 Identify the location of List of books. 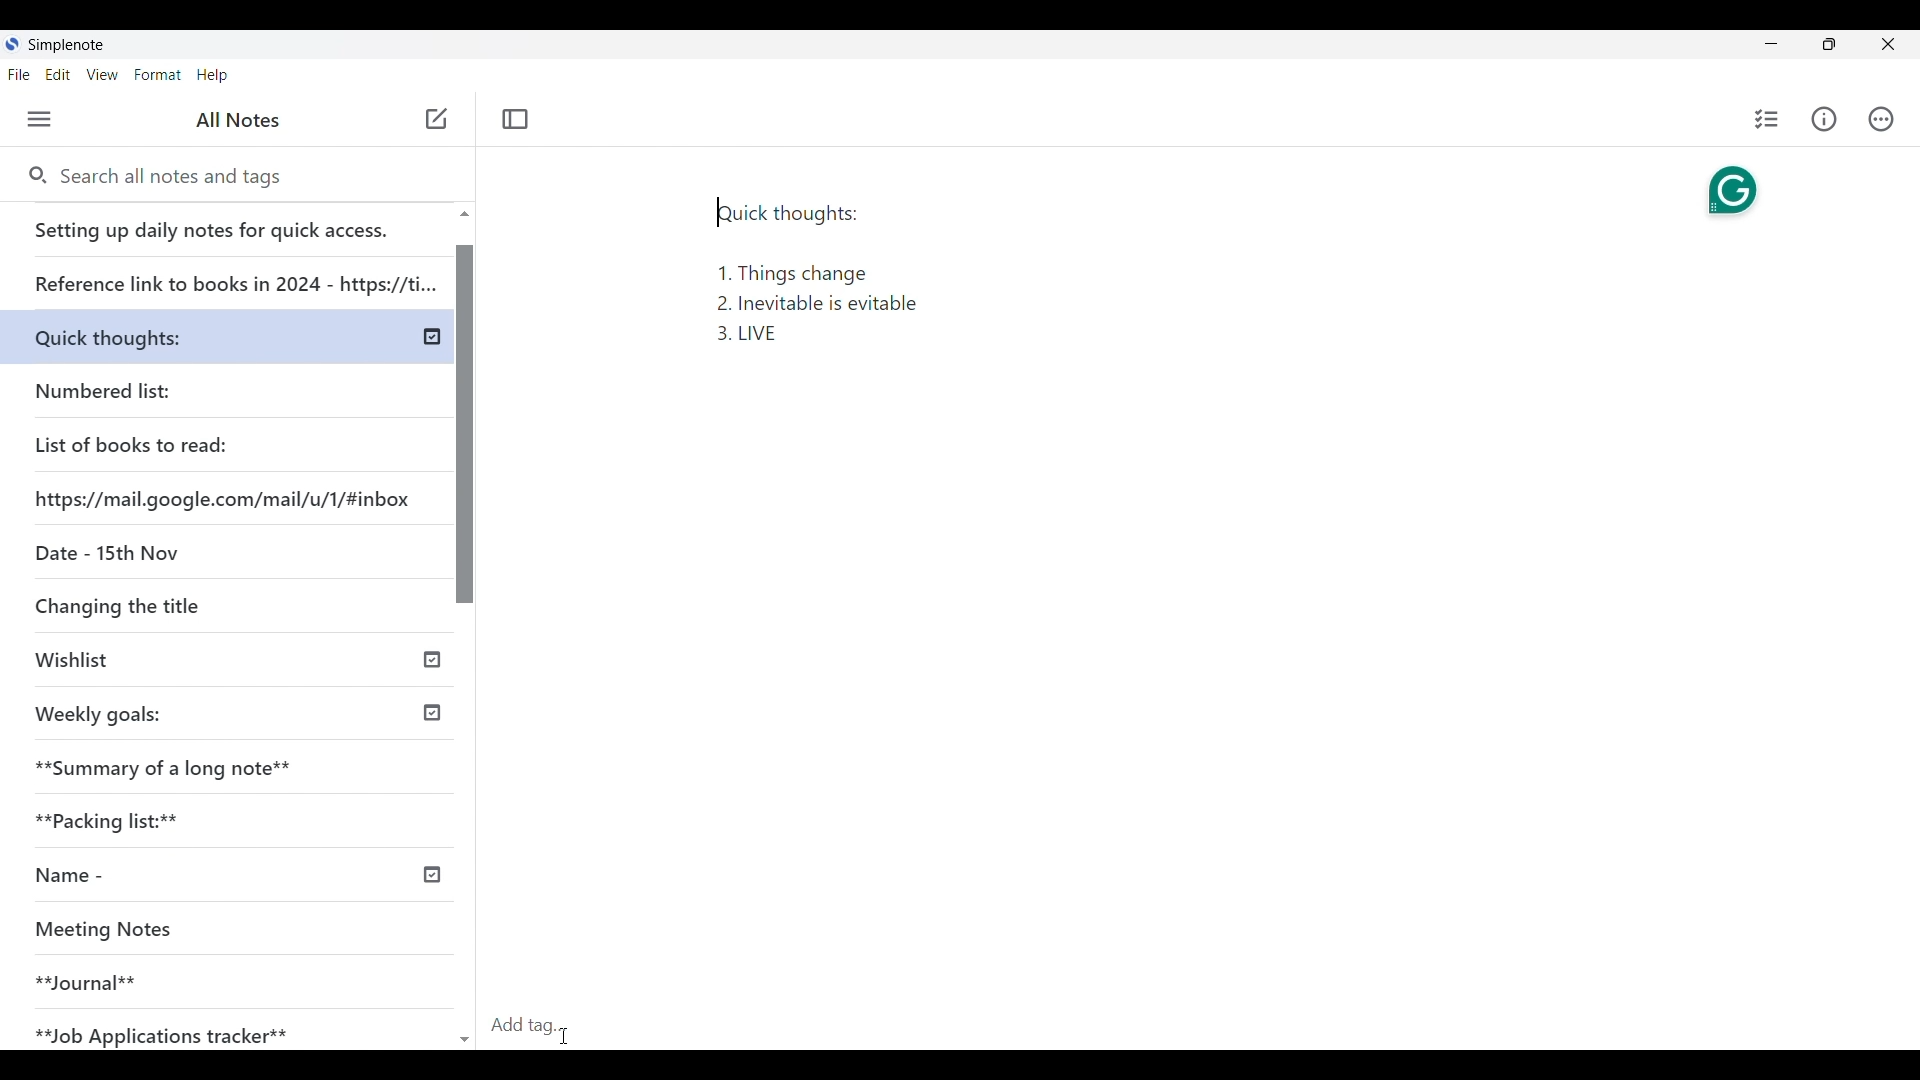
(133, 442).